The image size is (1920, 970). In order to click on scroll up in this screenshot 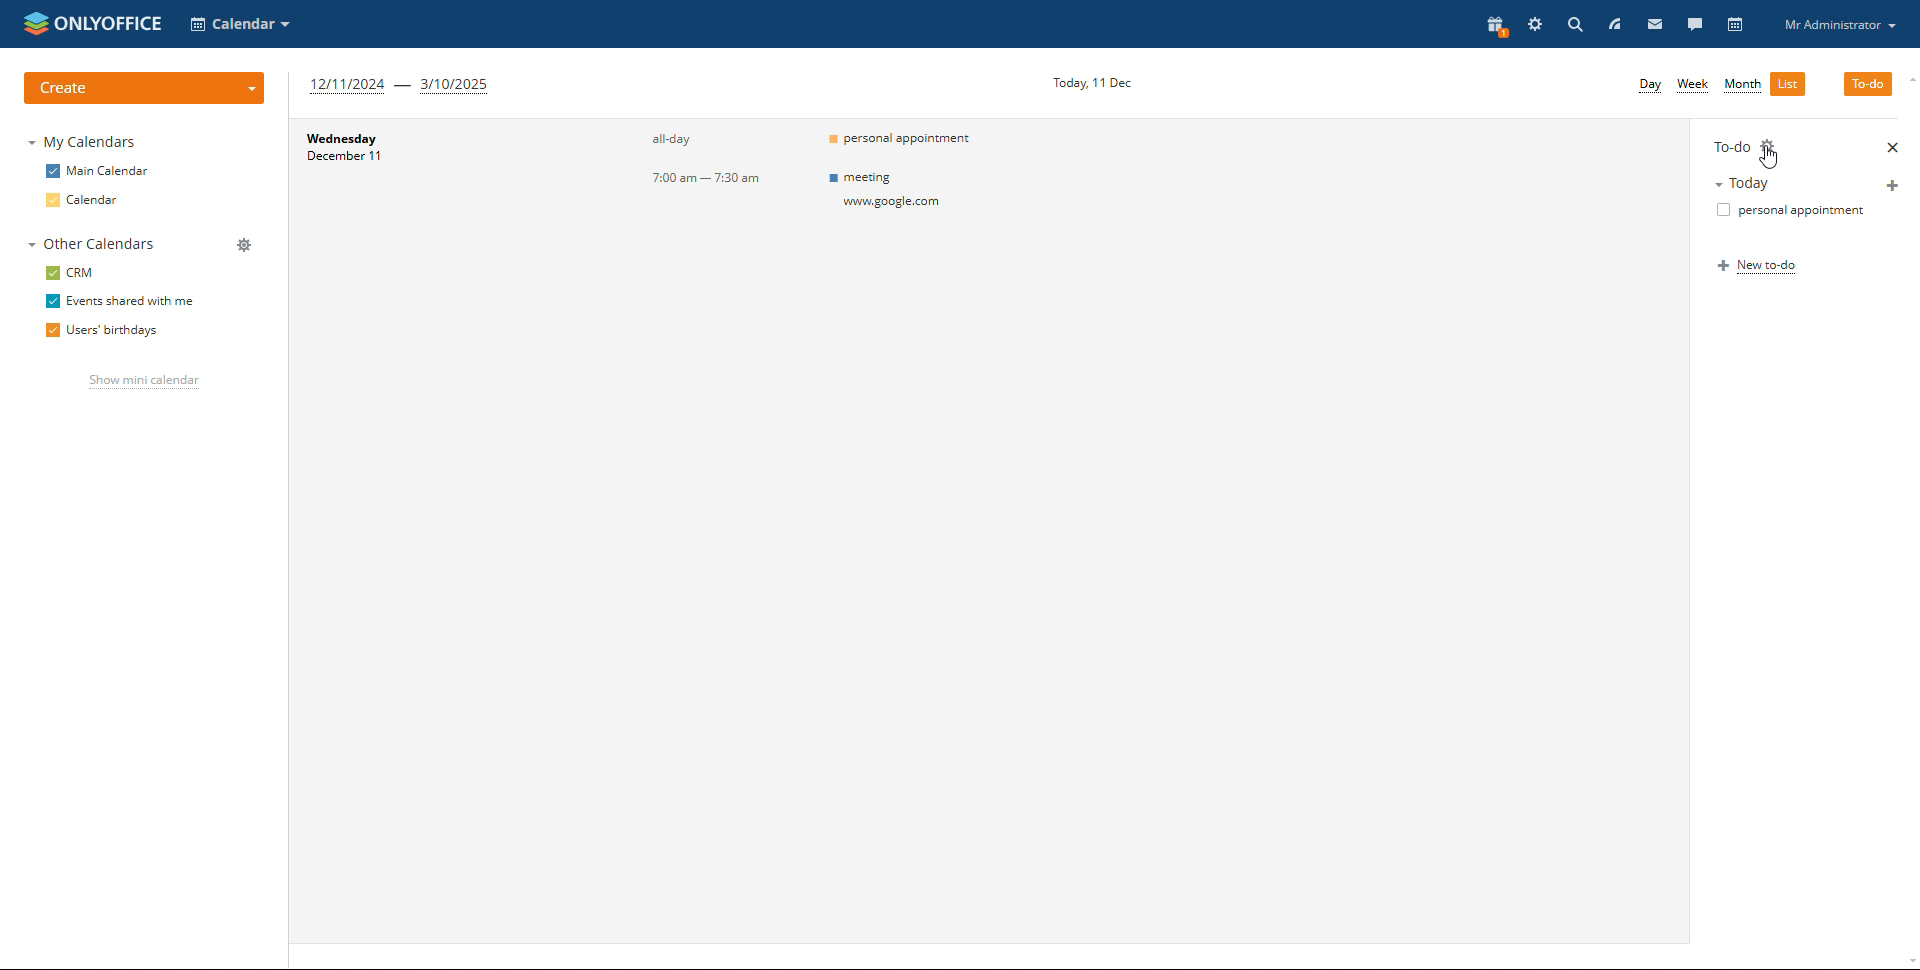, I will do `click(1908, 79)`.